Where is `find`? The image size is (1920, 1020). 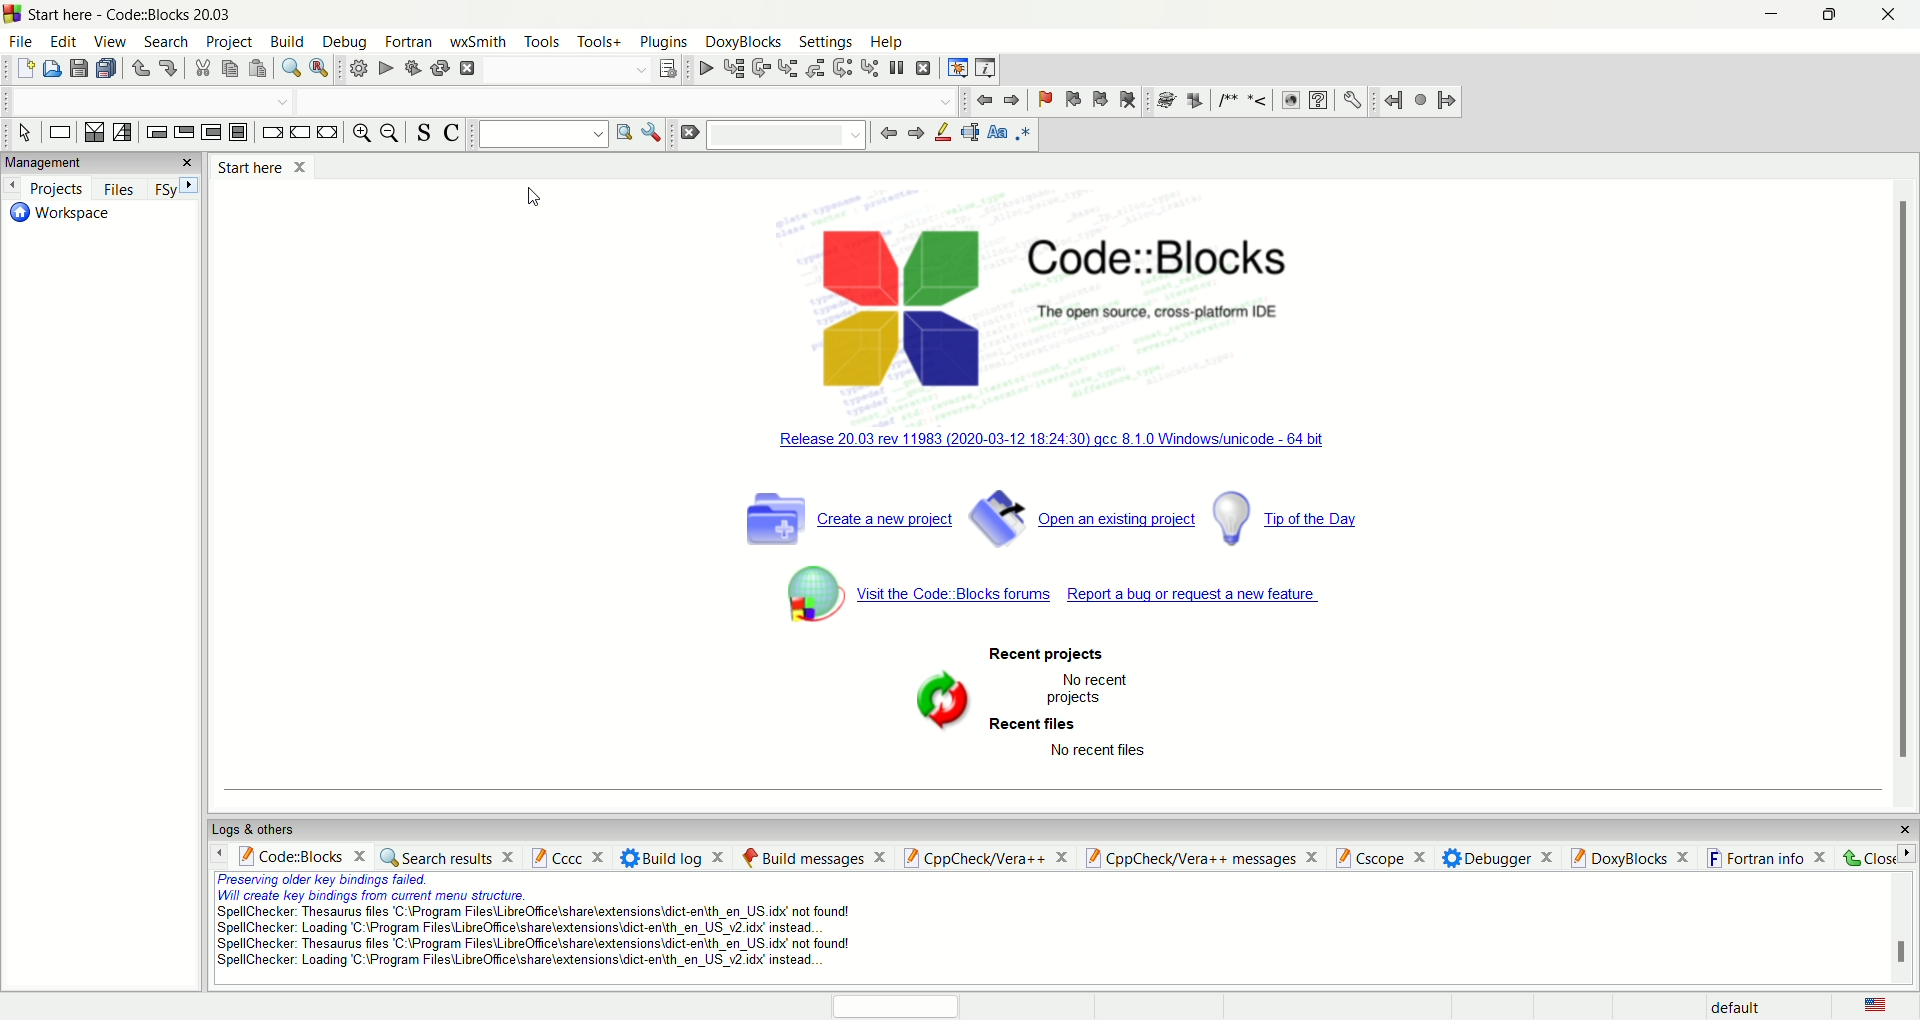 find is located at coordinates (290, 68).